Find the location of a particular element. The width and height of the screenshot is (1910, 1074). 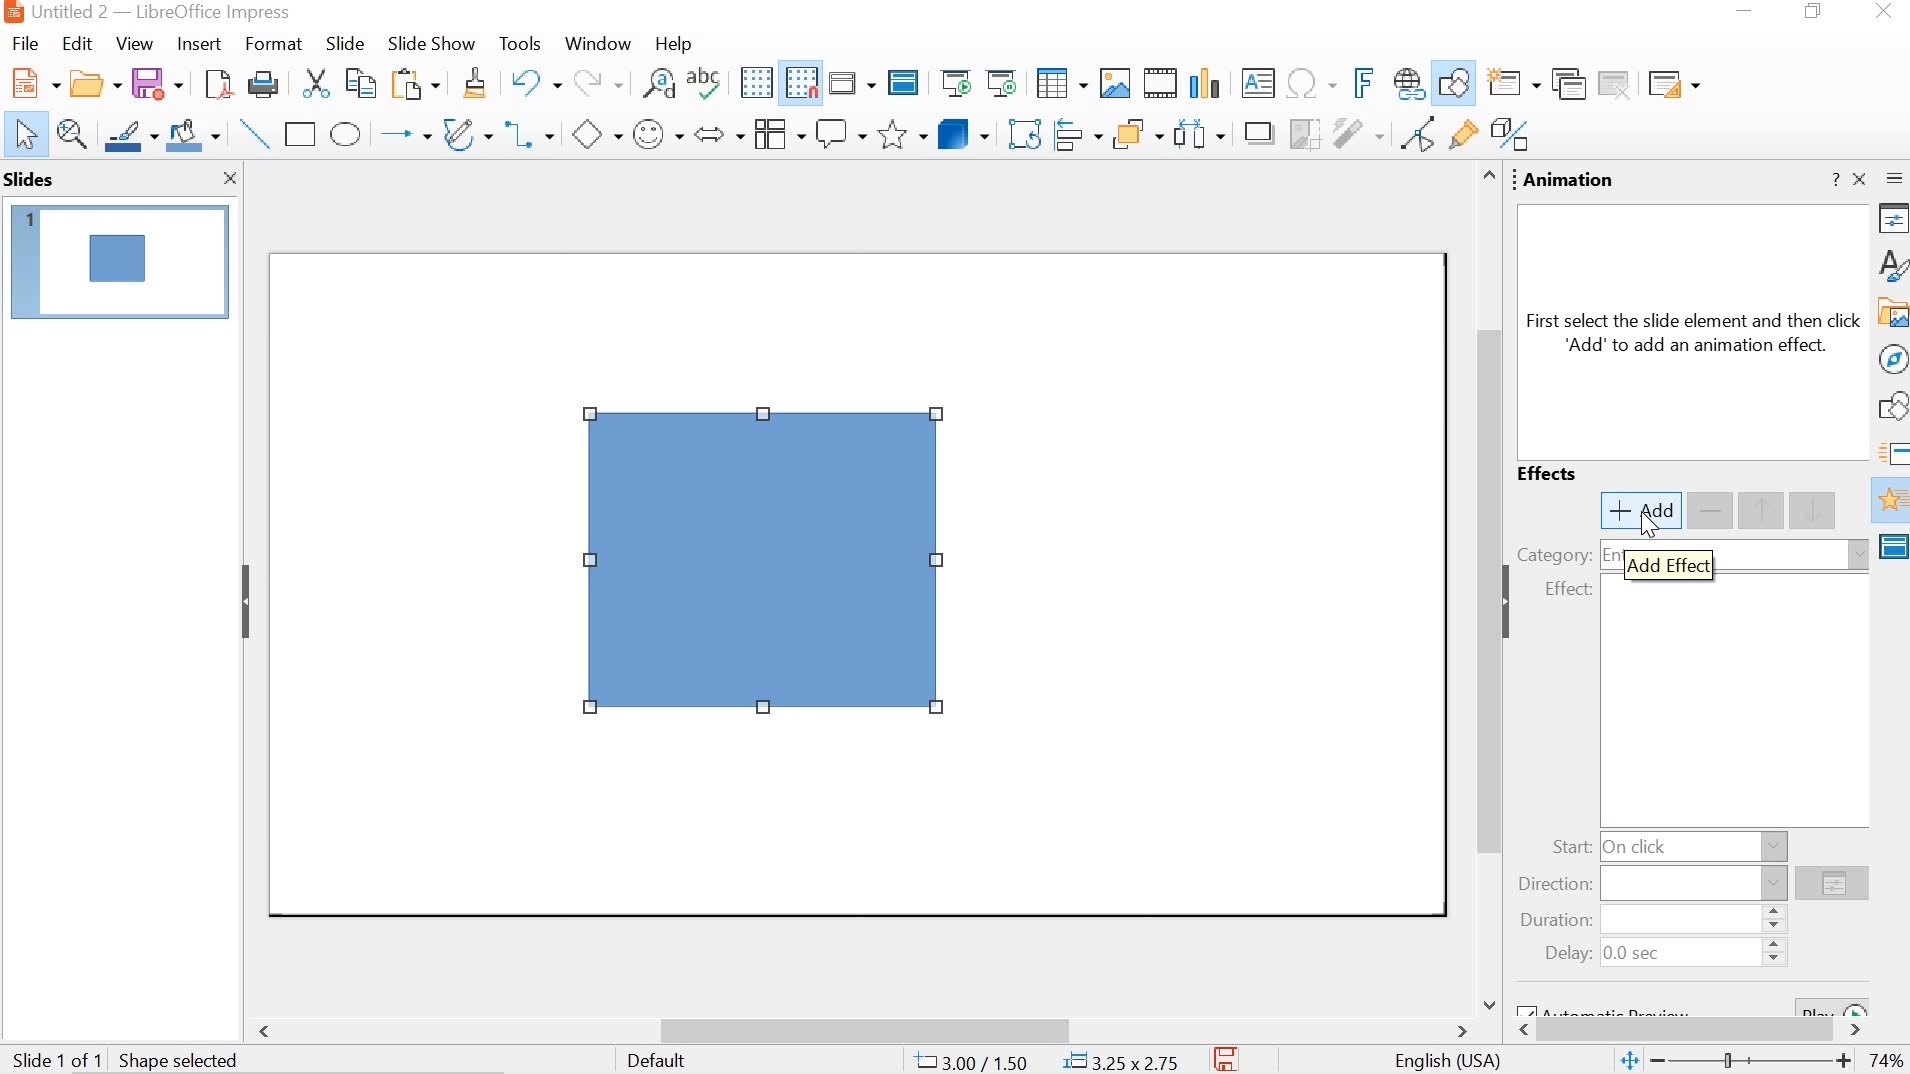

find and replace is located at coordinates (657, 83).